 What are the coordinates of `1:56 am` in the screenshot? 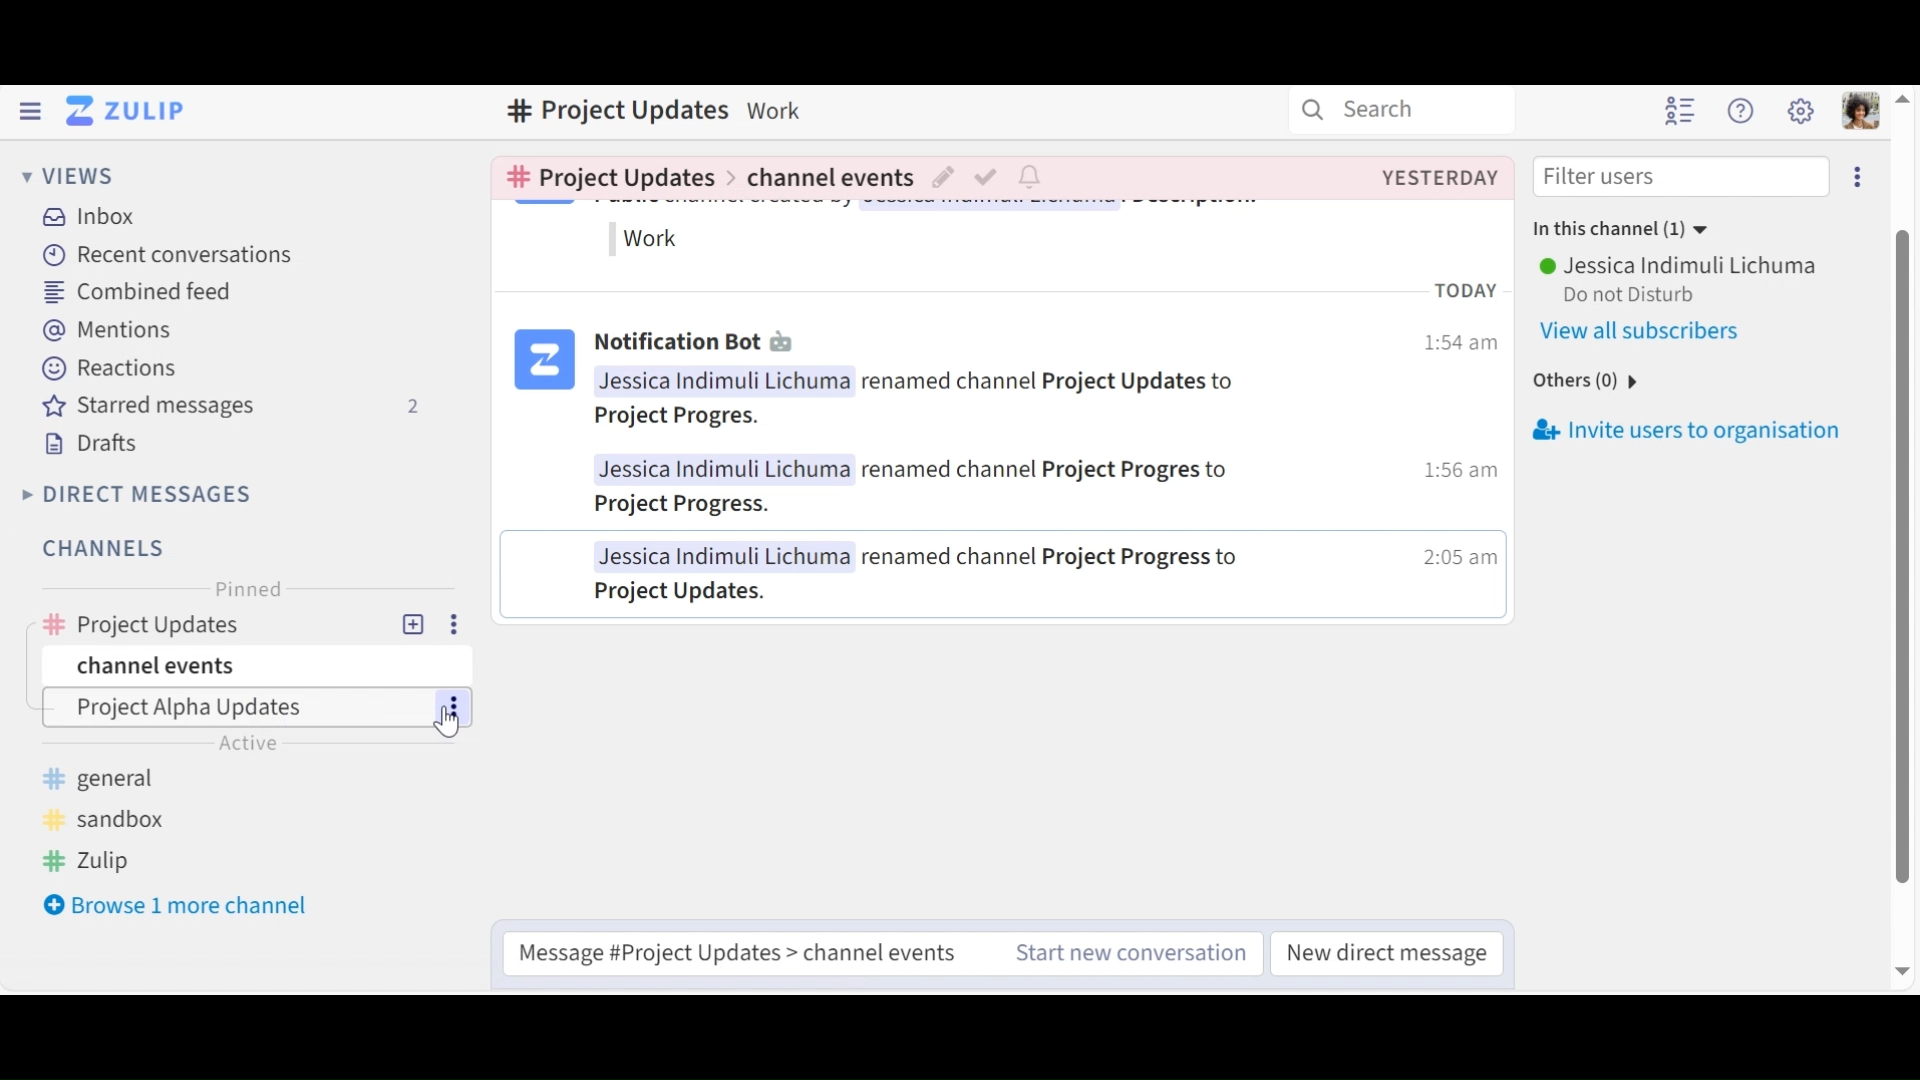 It's located at (1456, 473).